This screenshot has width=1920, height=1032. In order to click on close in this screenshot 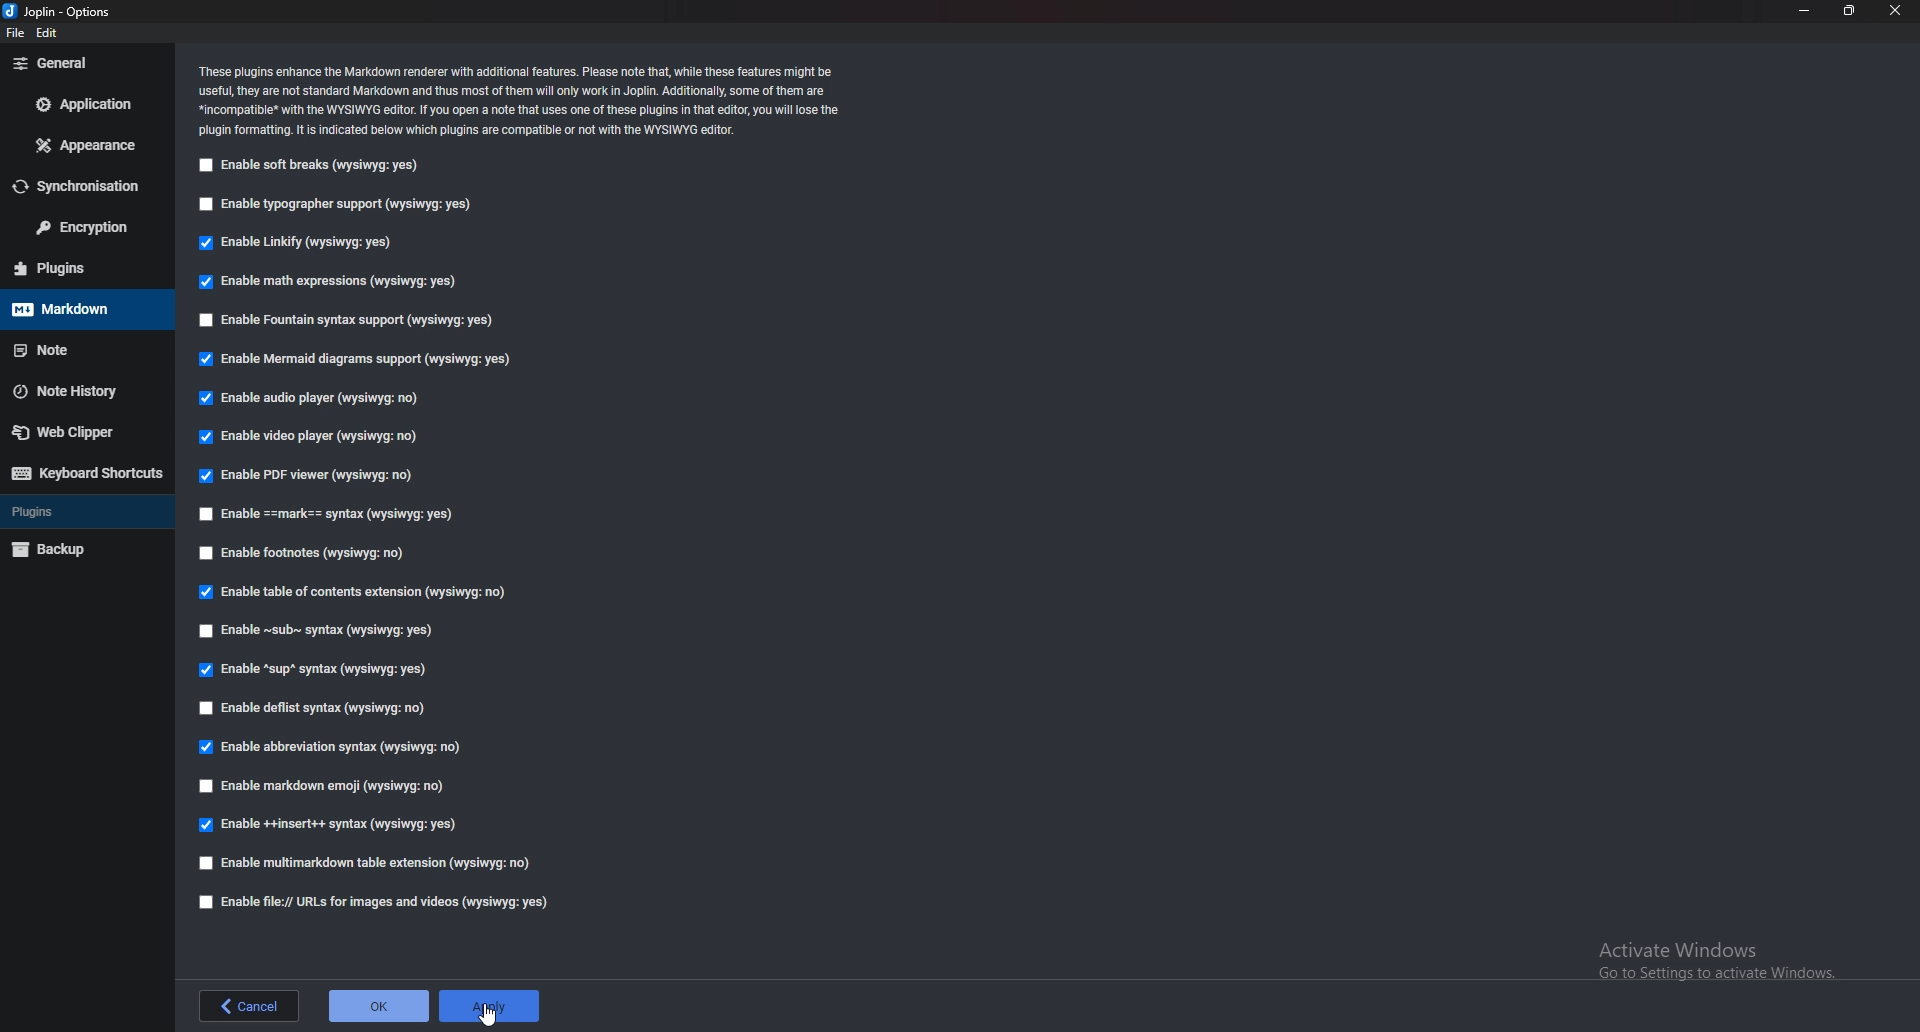, I will do `click(1898, 10)`.